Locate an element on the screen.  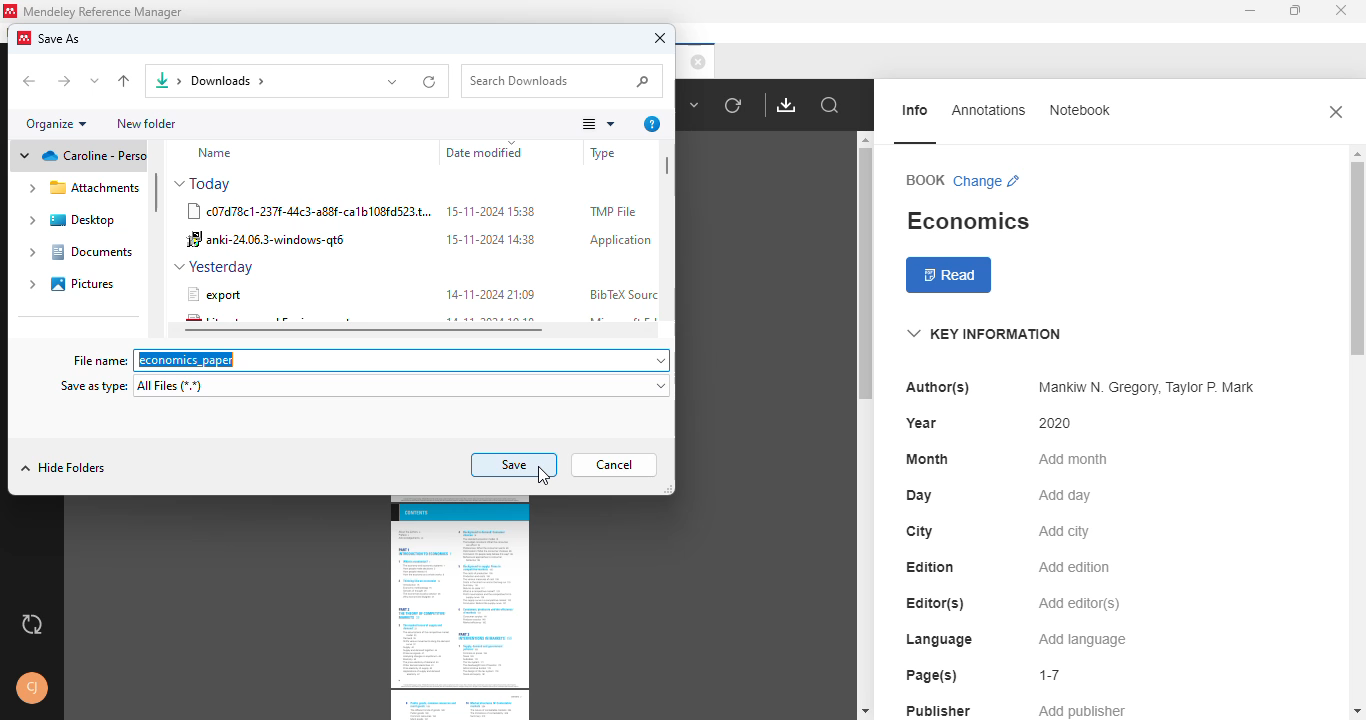
annotations is located at coordinates (989, 109).